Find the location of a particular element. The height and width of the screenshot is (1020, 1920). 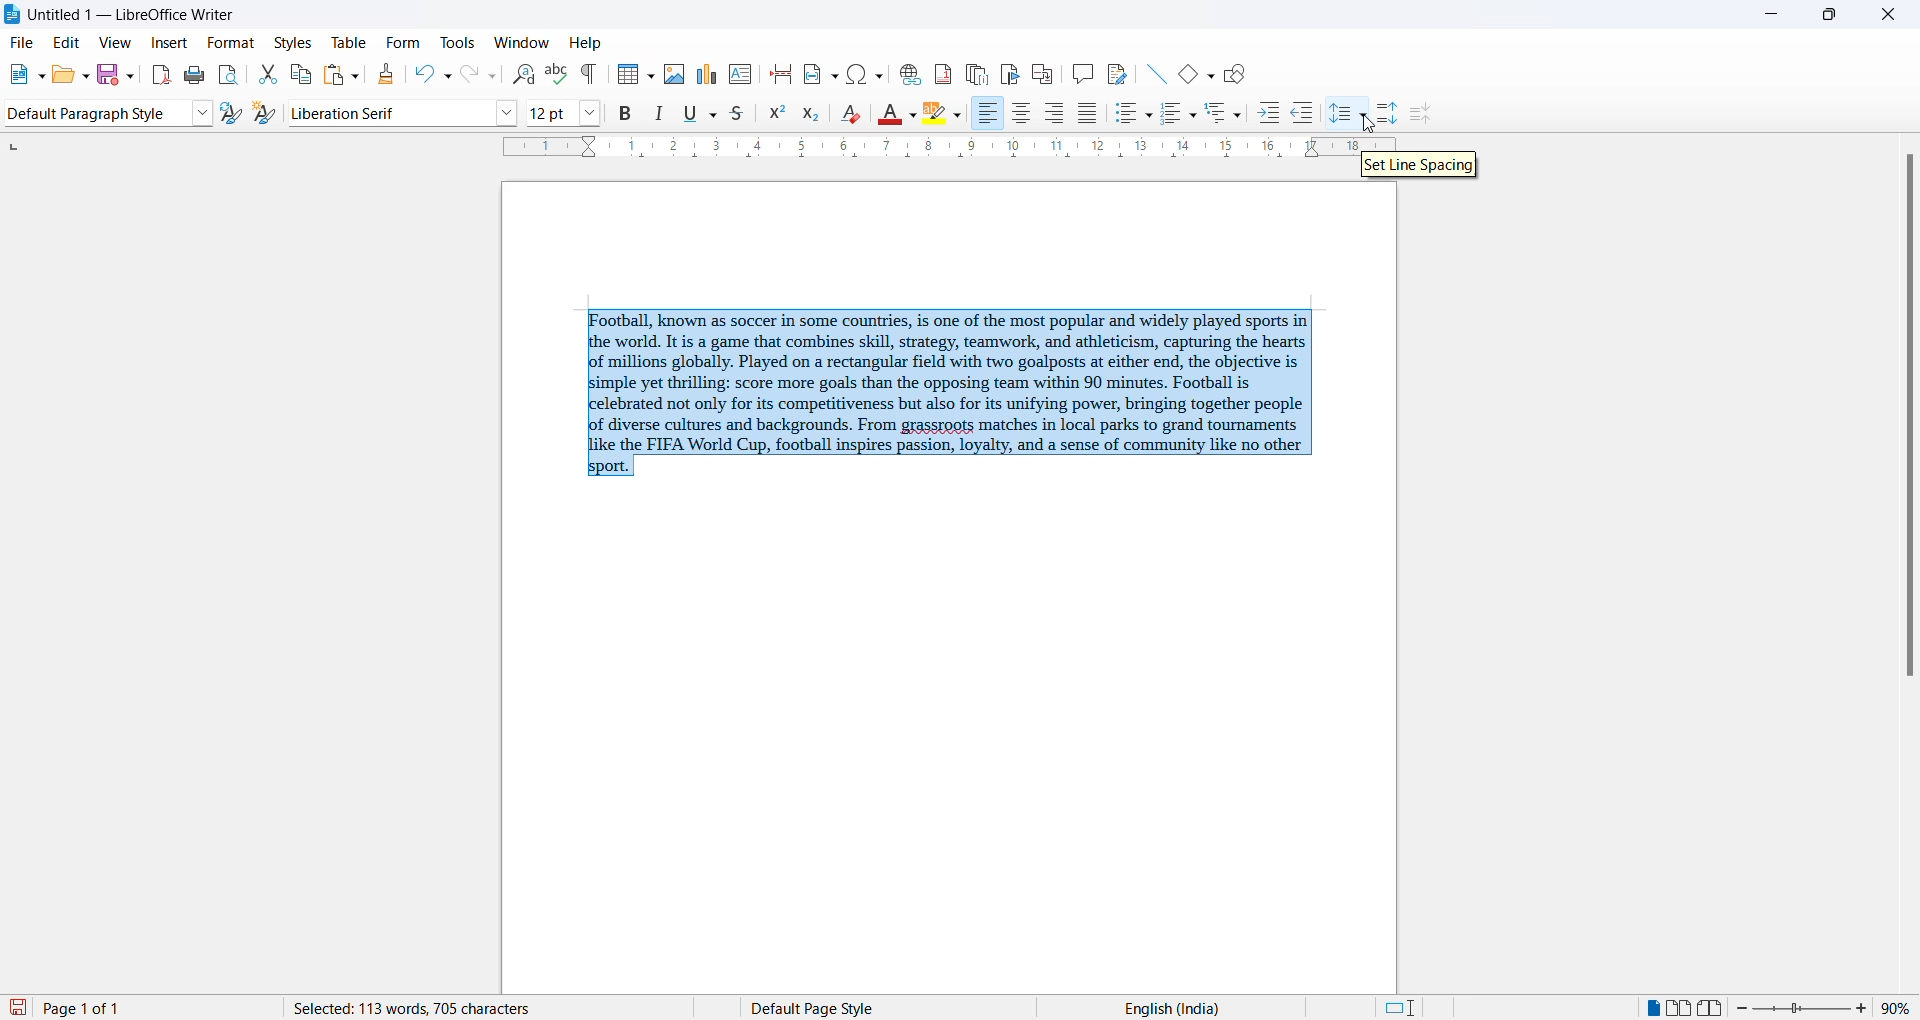

multipage view is located at coordinates (1682, 1010).